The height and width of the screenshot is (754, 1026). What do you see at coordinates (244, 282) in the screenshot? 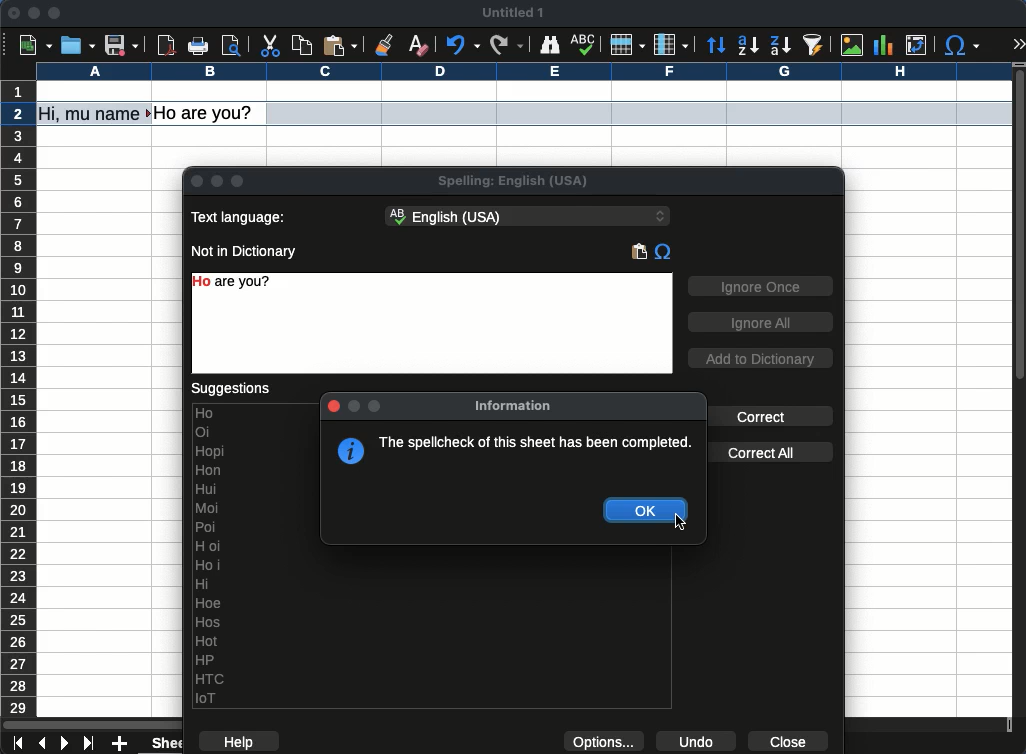
I see `Ho are you? - error text` at bounding box center [244, 282].